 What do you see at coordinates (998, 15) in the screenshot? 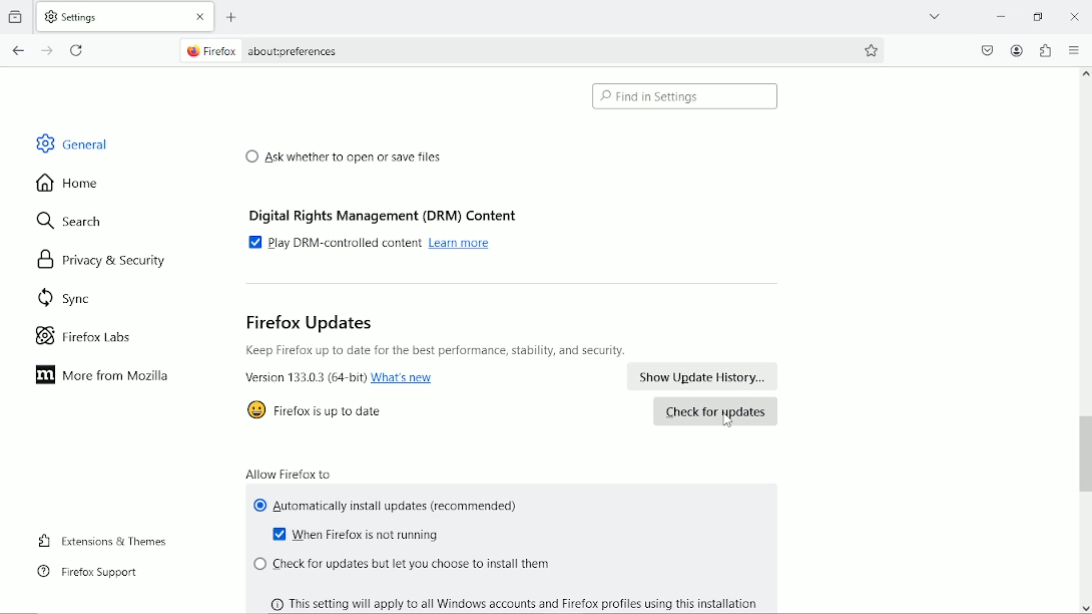
I see `minimize ` at bounding box center [998, 15].